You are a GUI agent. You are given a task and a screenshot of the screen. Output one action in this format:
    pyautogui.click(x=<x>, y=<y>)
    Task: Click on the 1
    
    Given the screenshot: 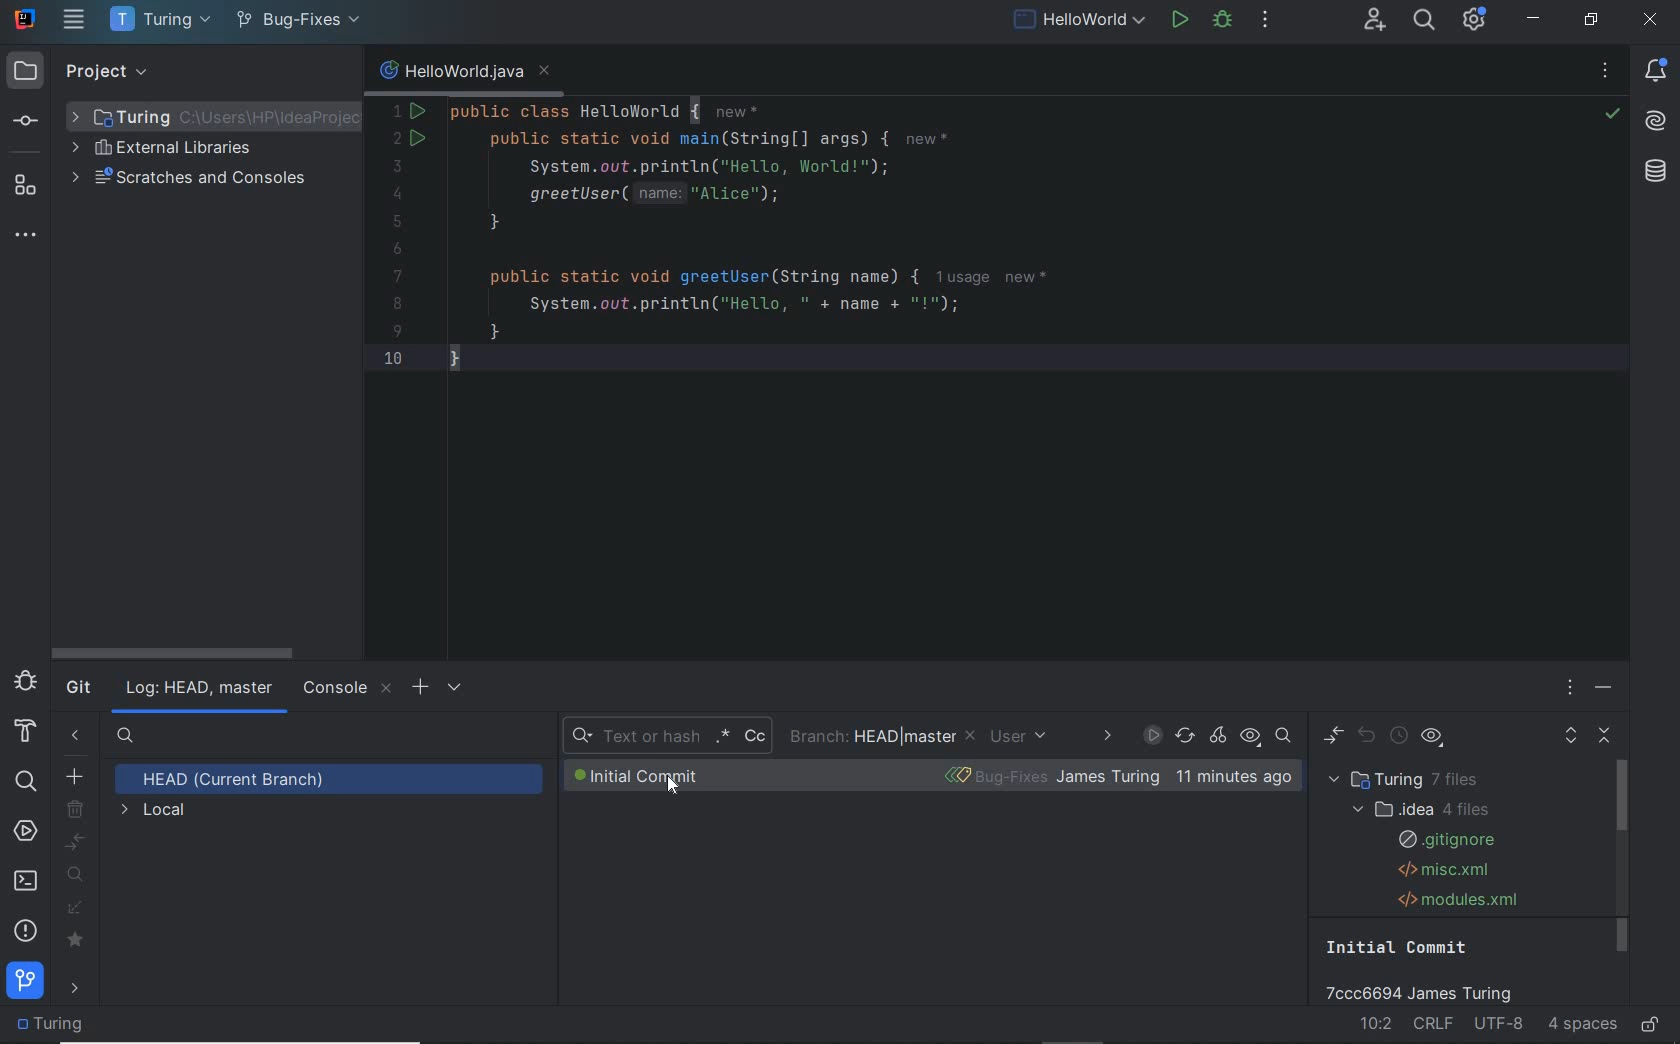 What is the action you would take?
    pyautogui.click(x=399, y=111)
    